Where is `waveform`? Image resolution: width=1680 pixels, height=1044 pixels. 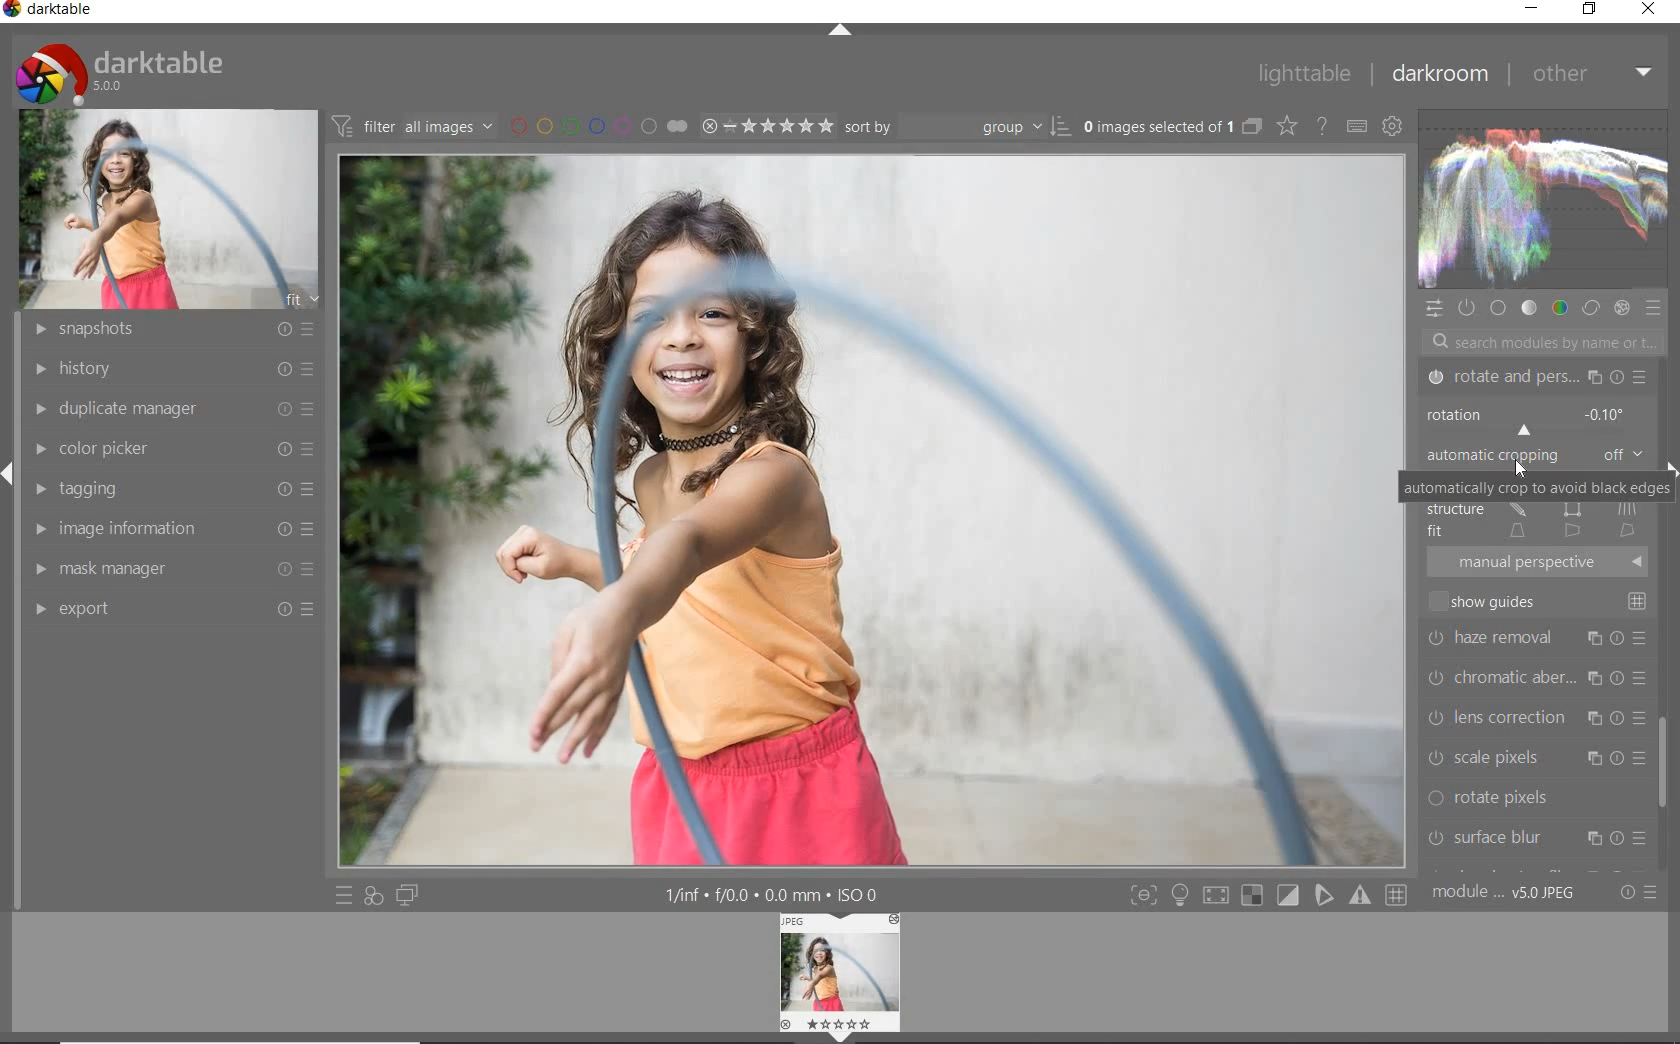 waveform is located at coordinates (1541, 199).